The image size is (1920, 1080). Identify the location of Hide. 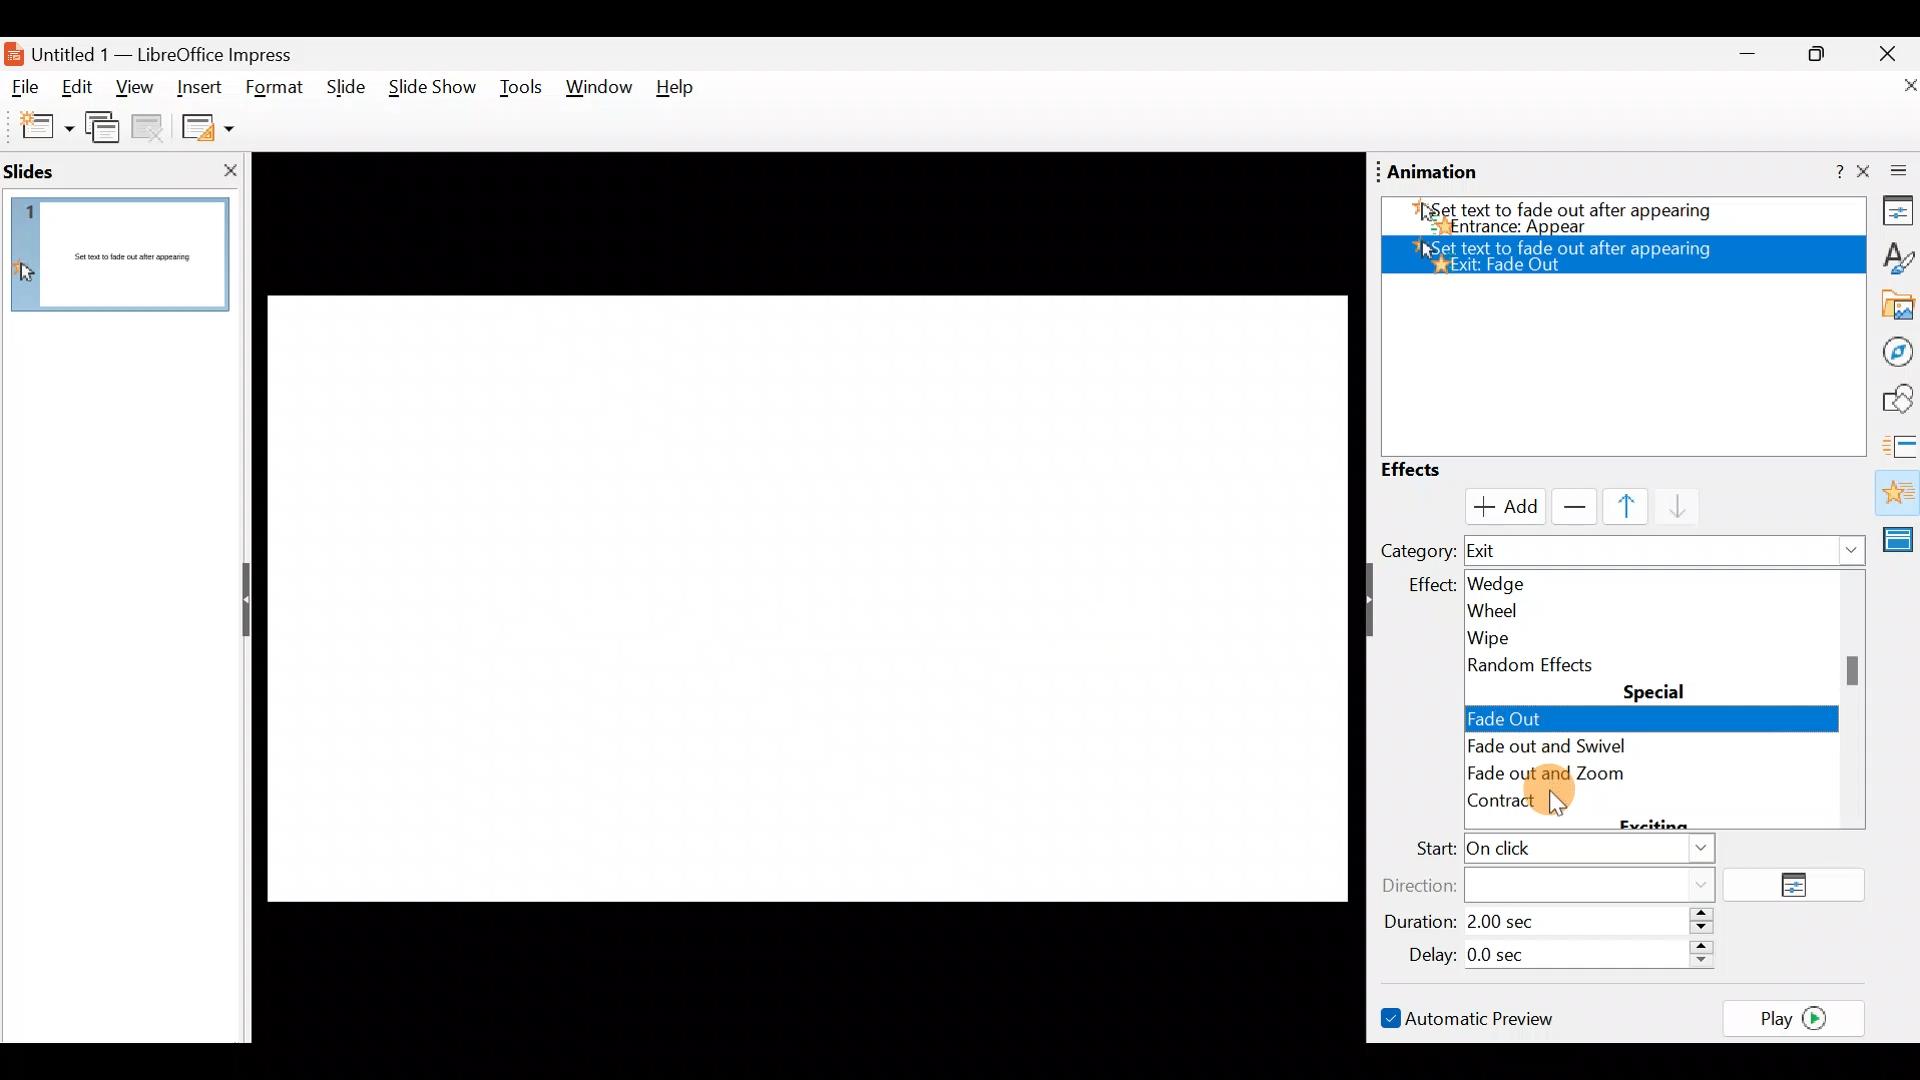
(238, 601).